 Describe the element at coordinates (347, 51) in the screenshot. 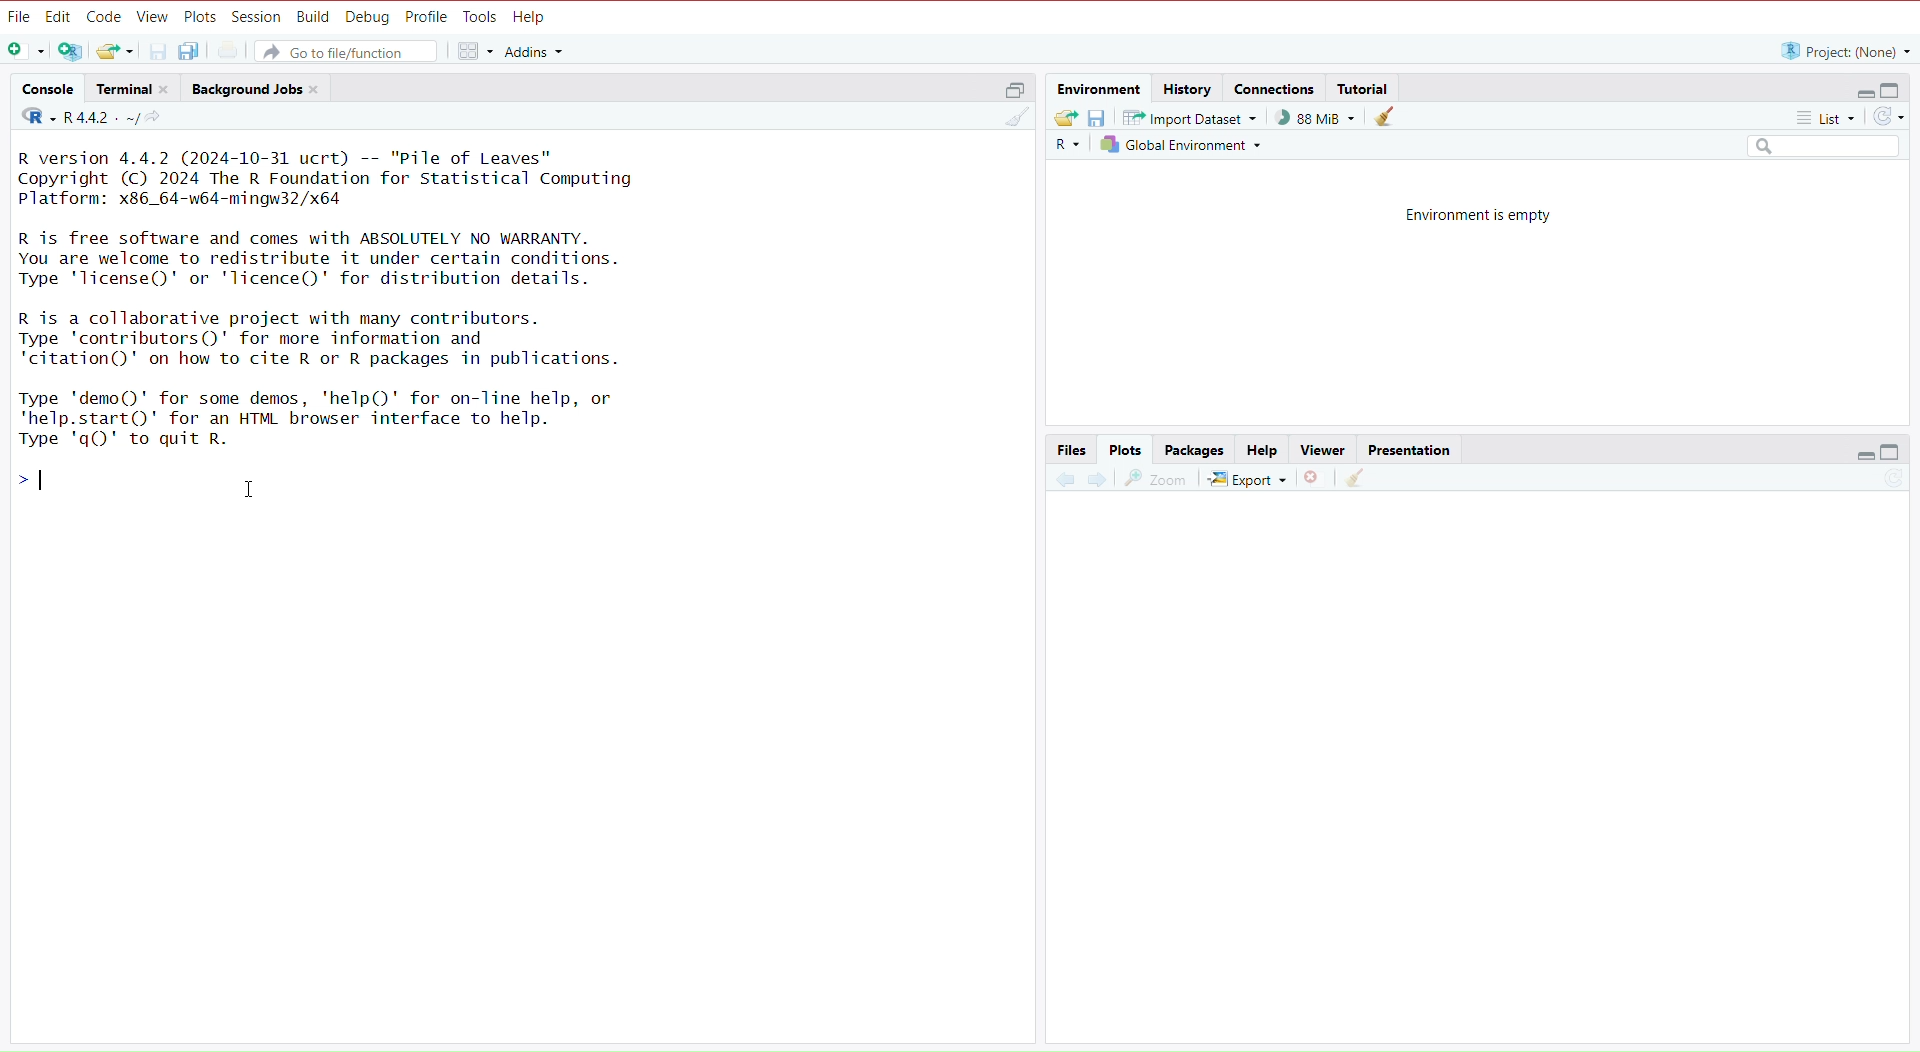

I see `Go to file/function` at that location.